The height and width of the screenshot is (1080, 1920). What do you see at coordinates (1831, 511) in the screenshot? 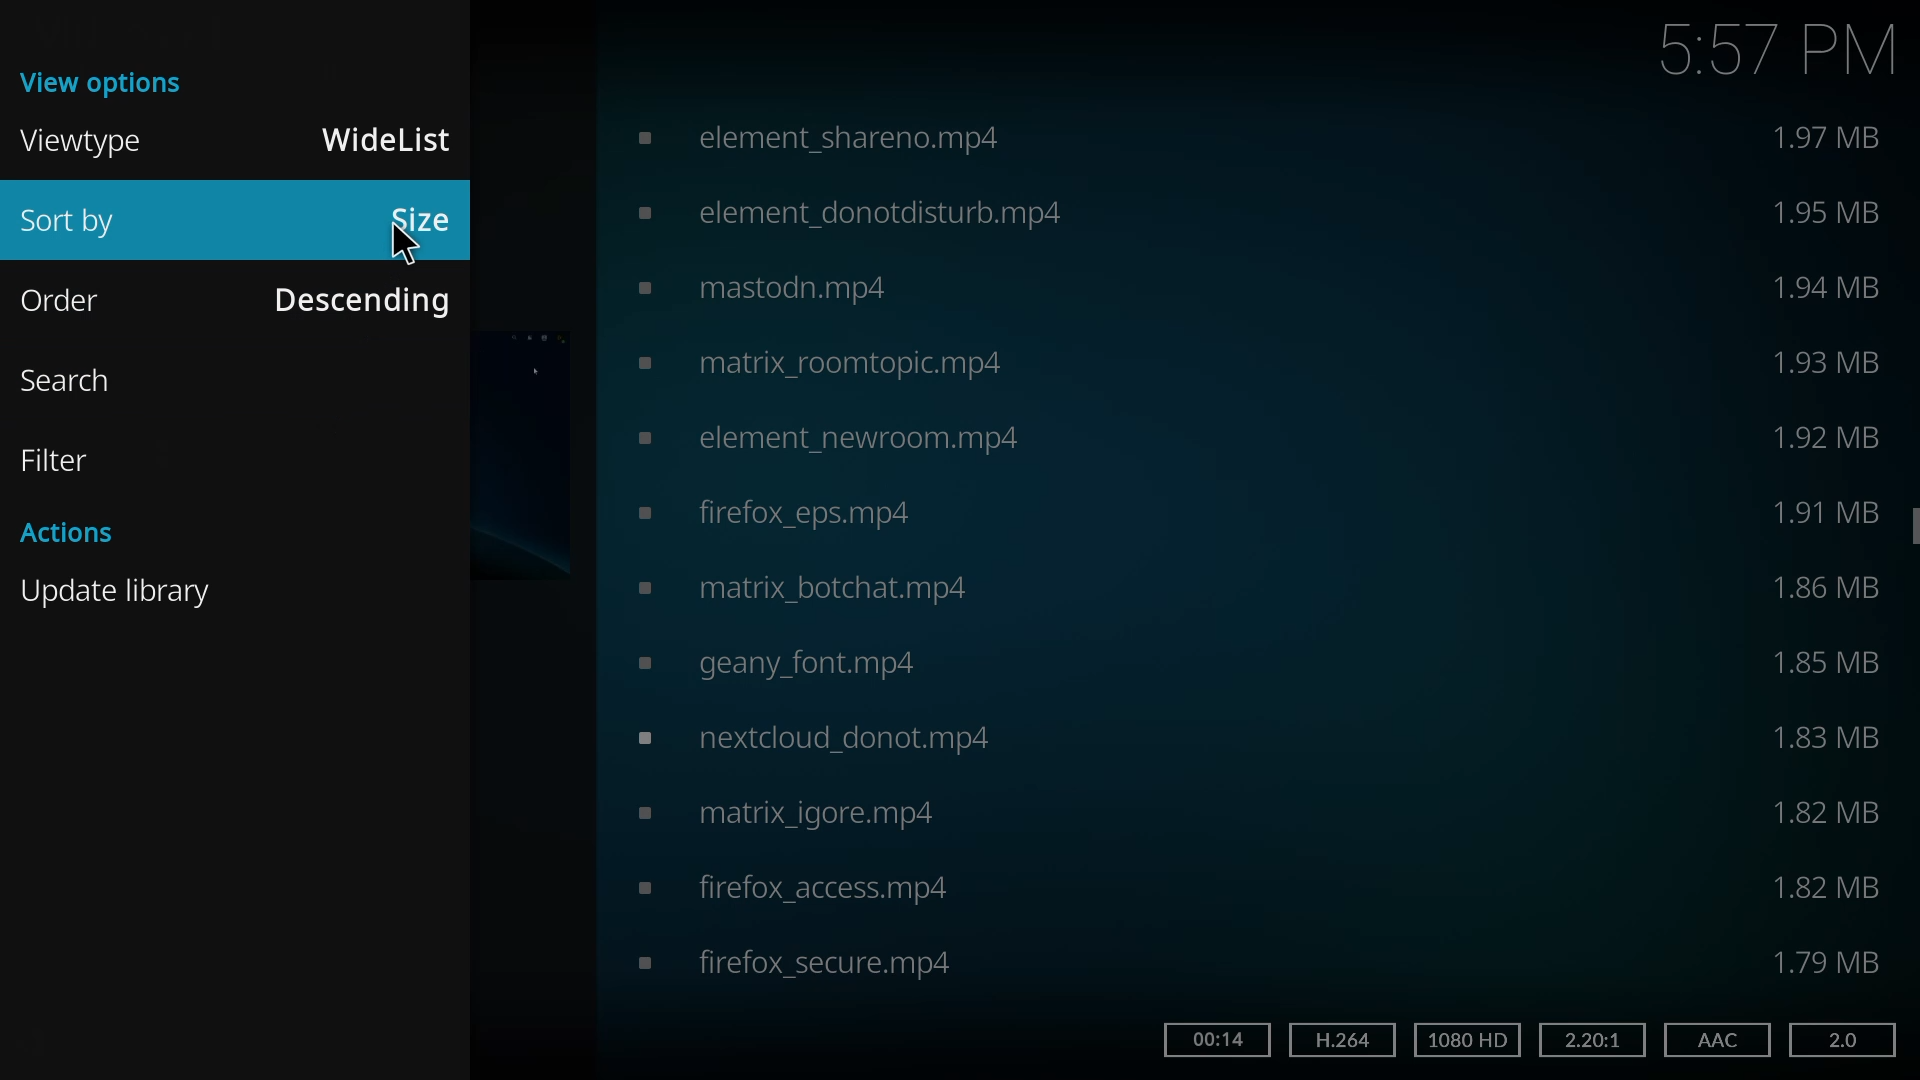
I see `size` at bounding box center [1831, 511].